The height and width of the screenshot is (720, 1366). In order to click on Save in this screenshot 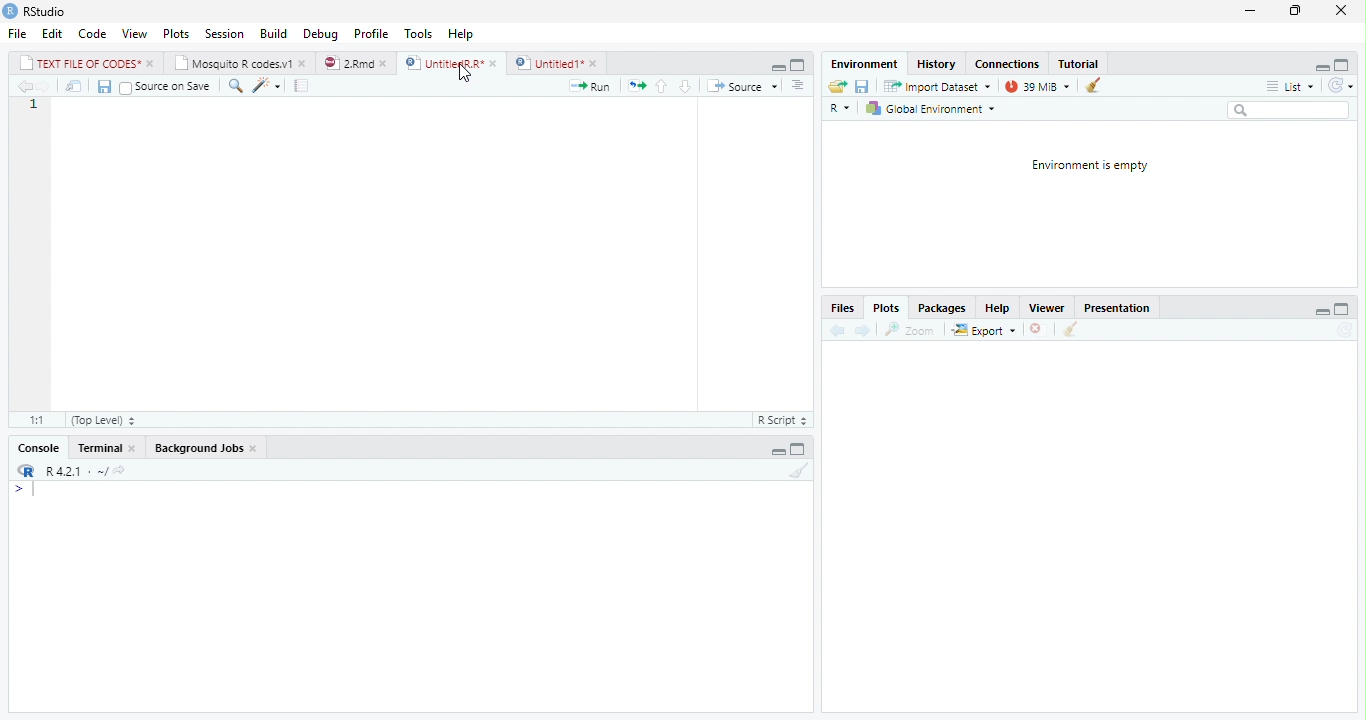, I will do `click(863, 85)`.